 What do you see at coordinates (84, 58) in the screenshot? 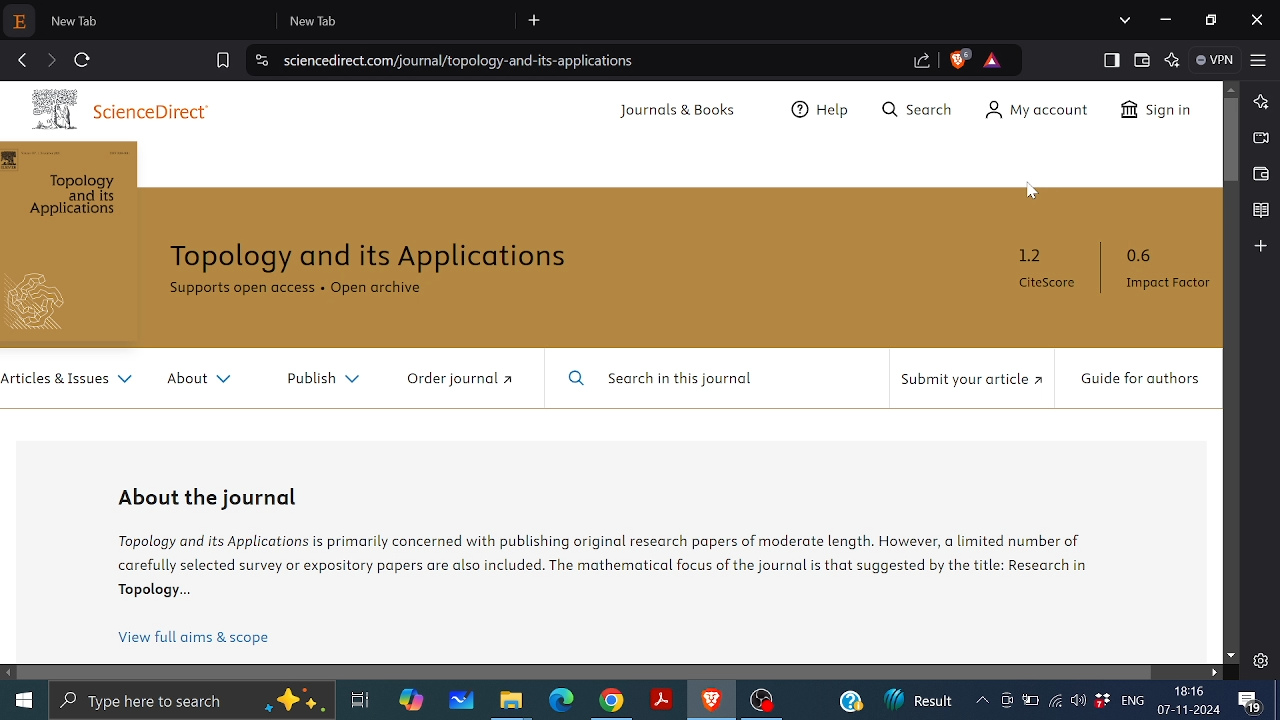
I see `Reload` at bounding box center [84, 58].